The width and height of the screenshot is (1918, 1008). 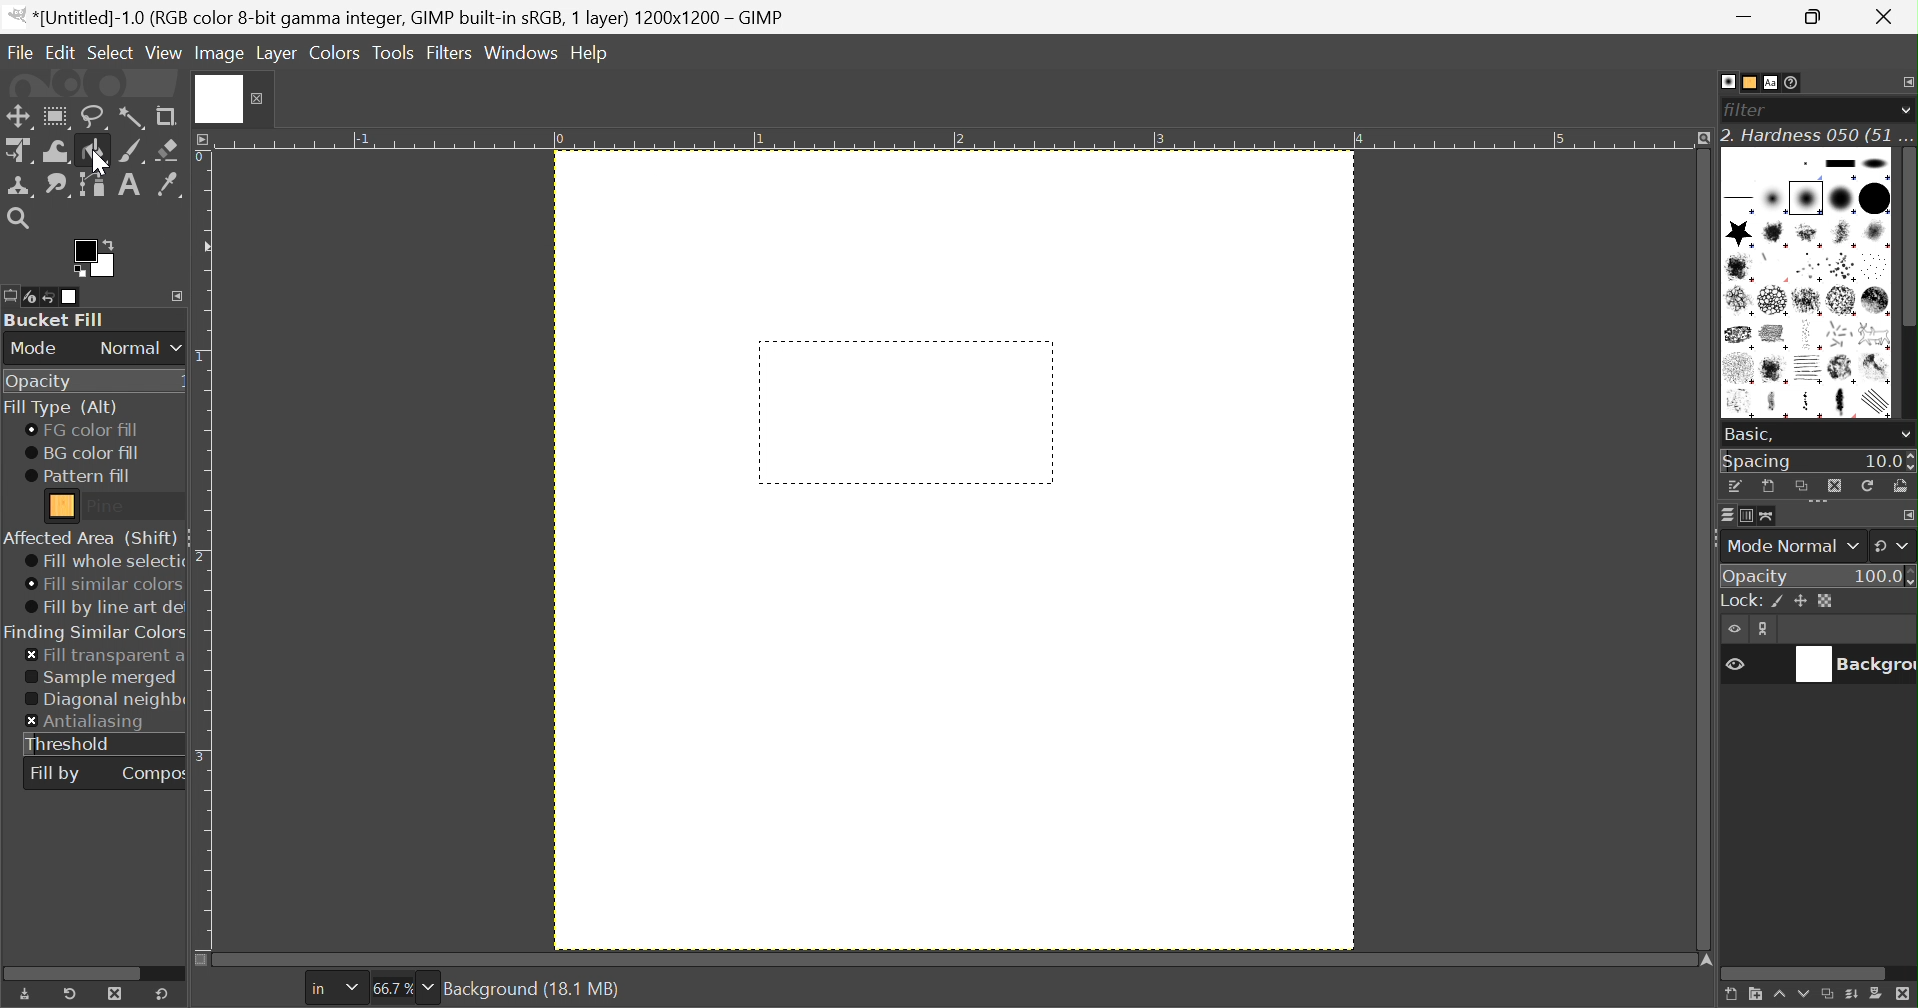 What do you see at coordinates (105, 656) in the screenshot?
I see `Fill transparent areas` at bounding box center [105, 656].